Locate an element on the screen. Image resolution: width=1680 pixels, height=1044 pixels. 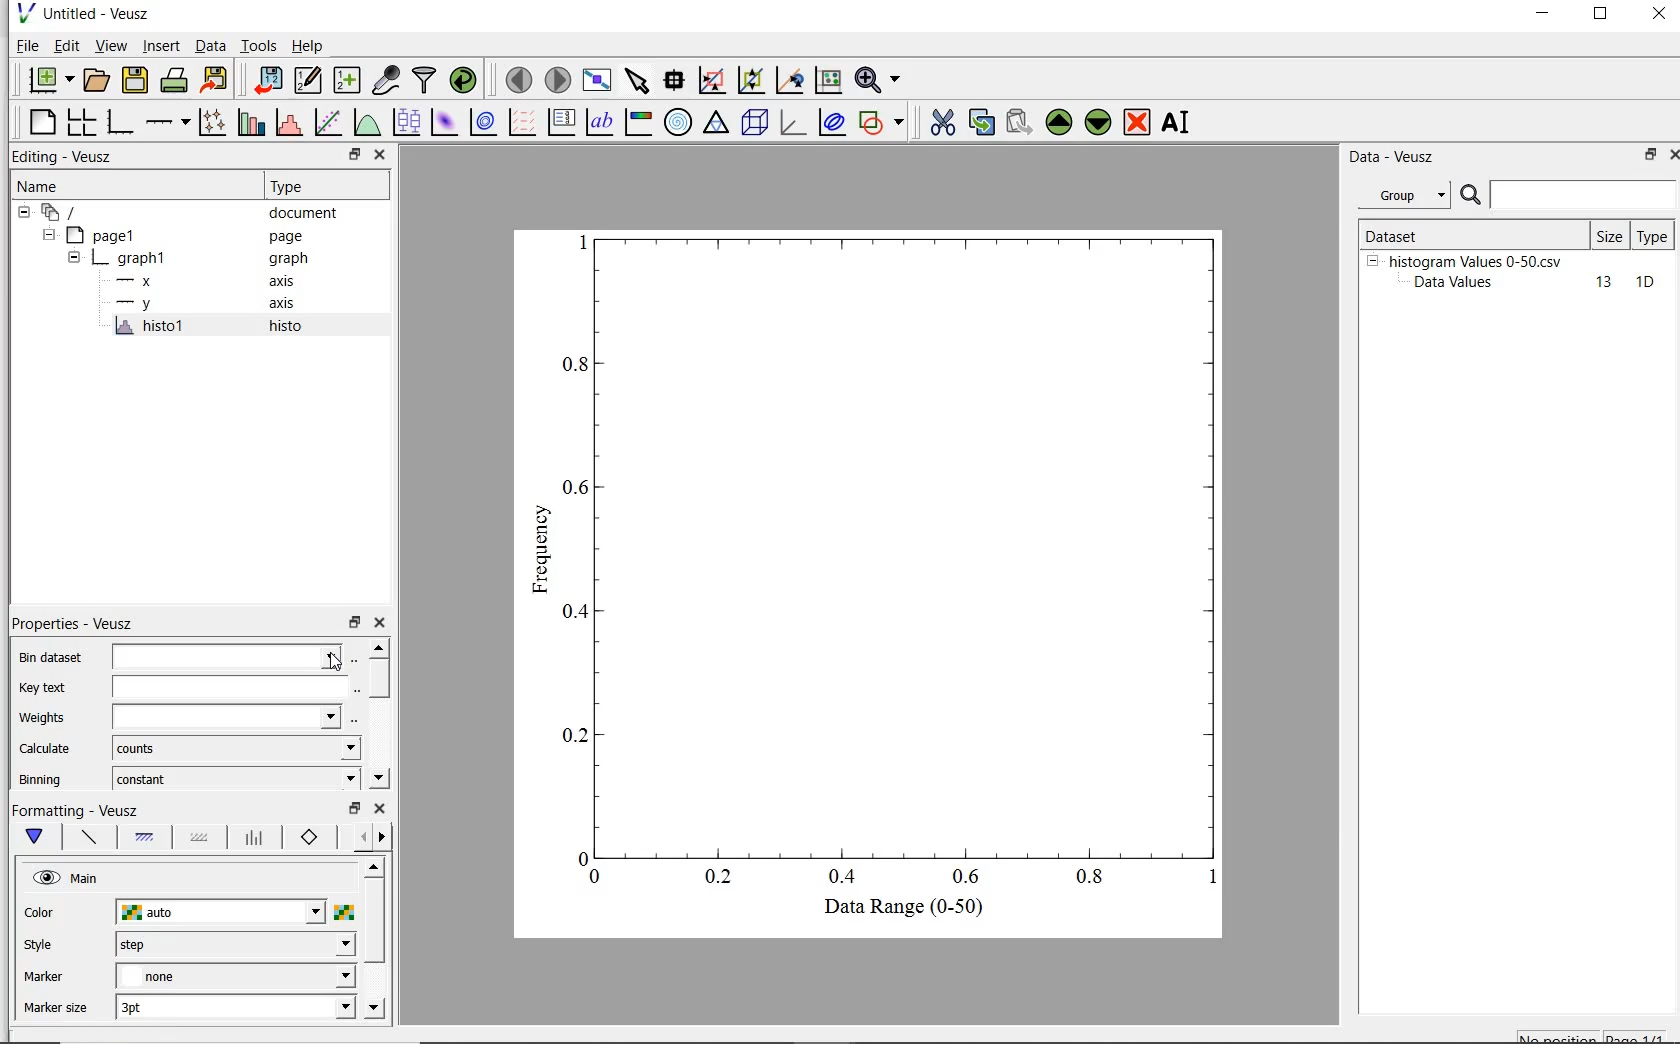
next is located at coordinates (382, 839).